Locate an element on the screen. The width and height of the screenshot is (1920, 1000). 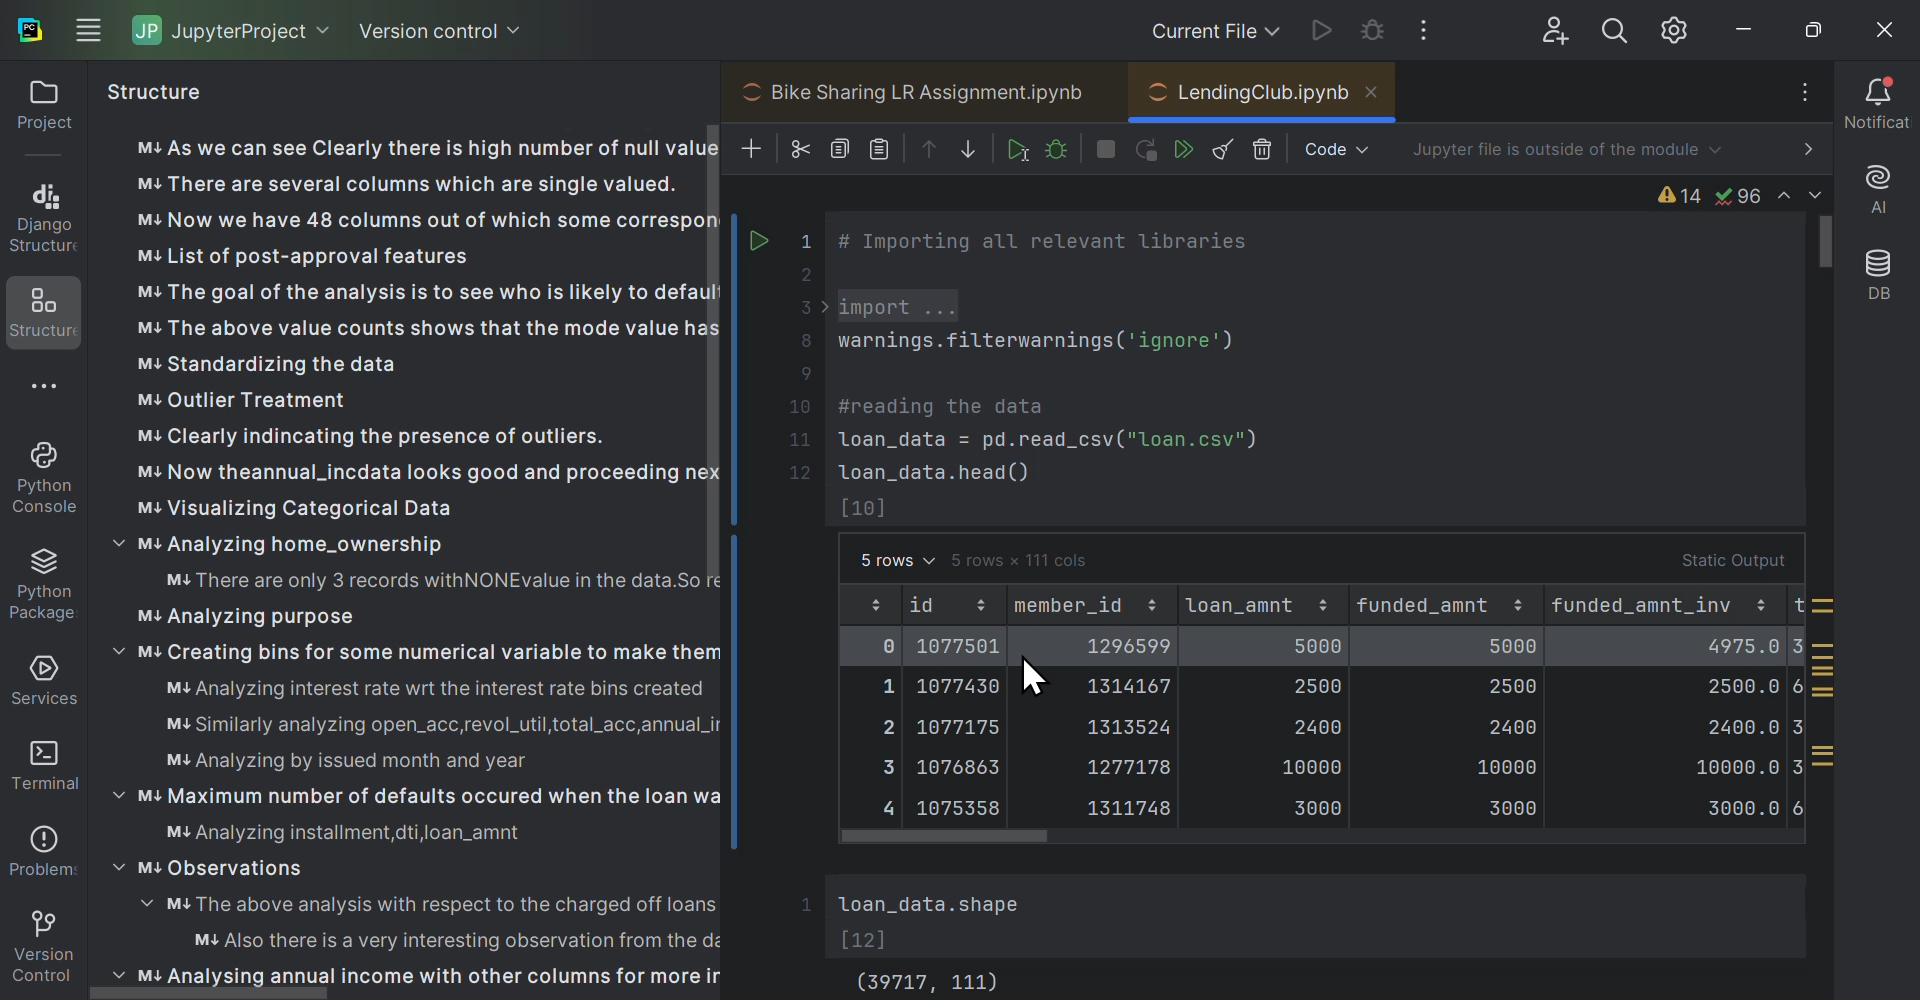
Python console is located at coordinates (38, 478).